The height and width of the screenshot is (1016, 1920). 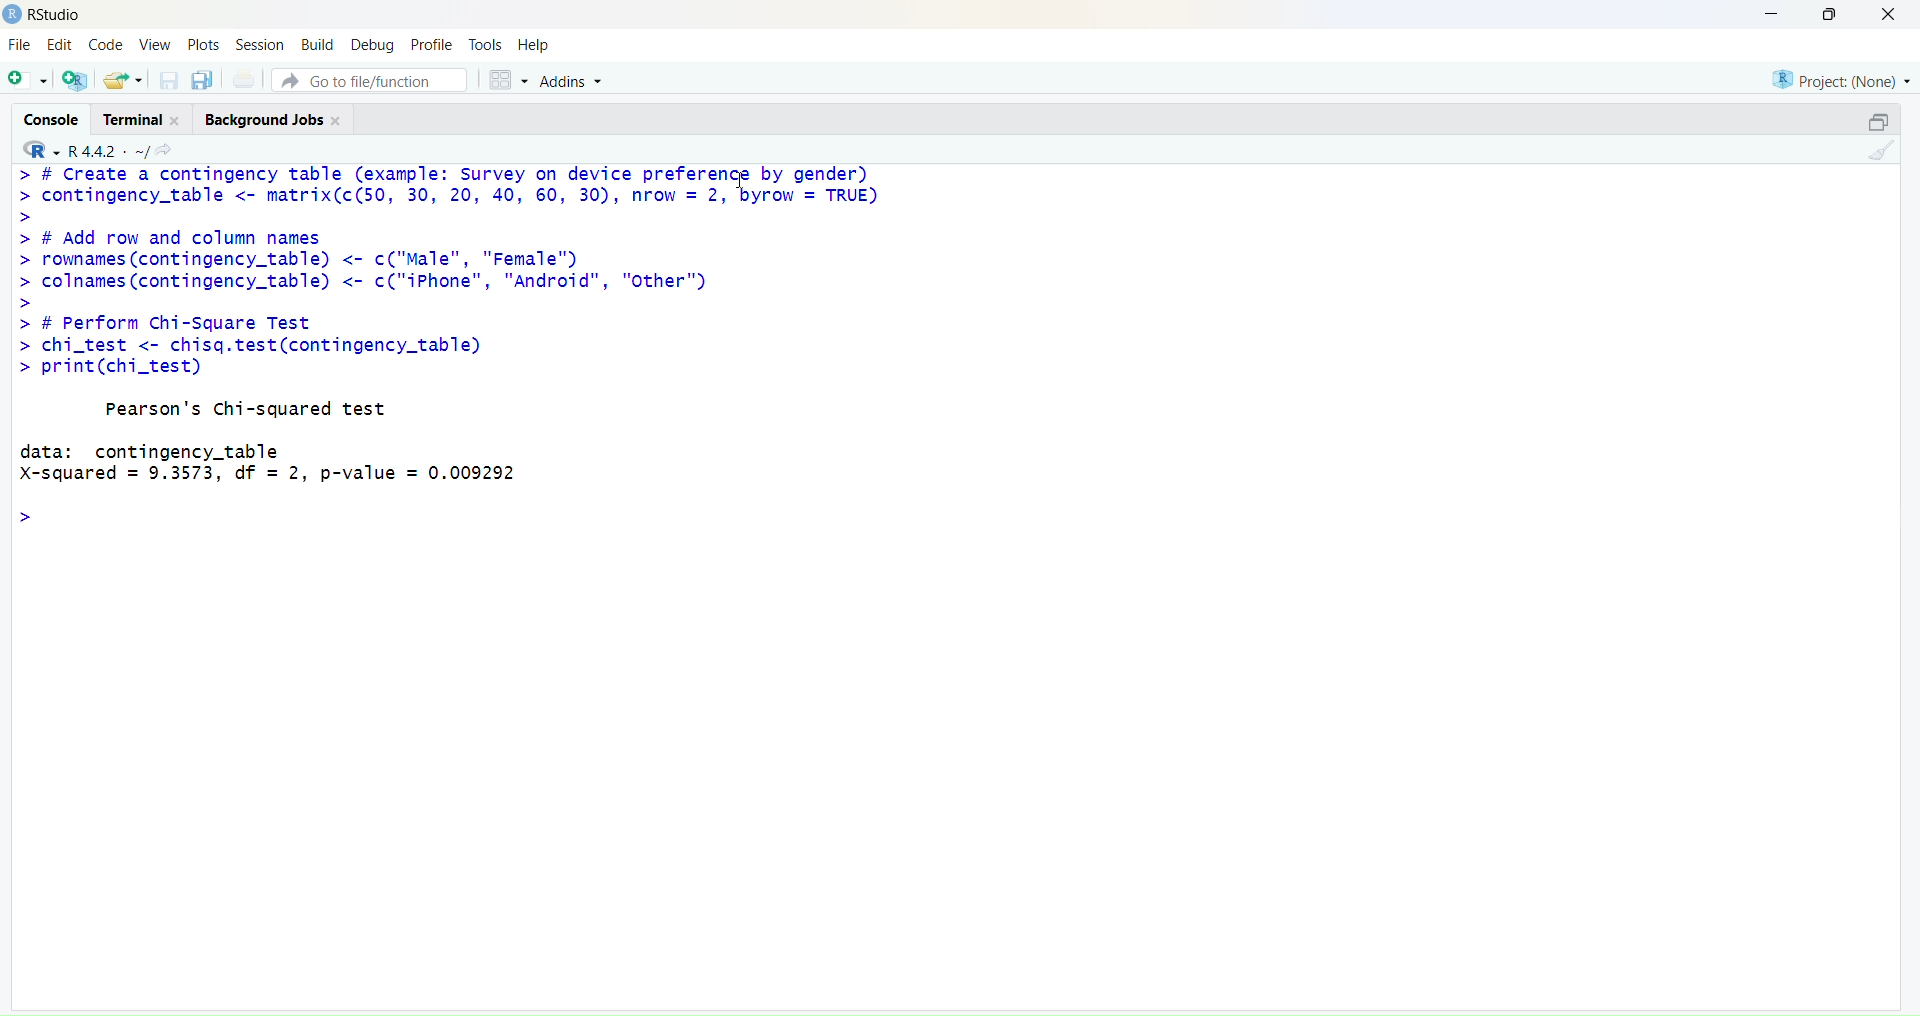 What do you see at coordinates (156, 45) in the screenshot?
I see `View` at bounding box center [156, 45].